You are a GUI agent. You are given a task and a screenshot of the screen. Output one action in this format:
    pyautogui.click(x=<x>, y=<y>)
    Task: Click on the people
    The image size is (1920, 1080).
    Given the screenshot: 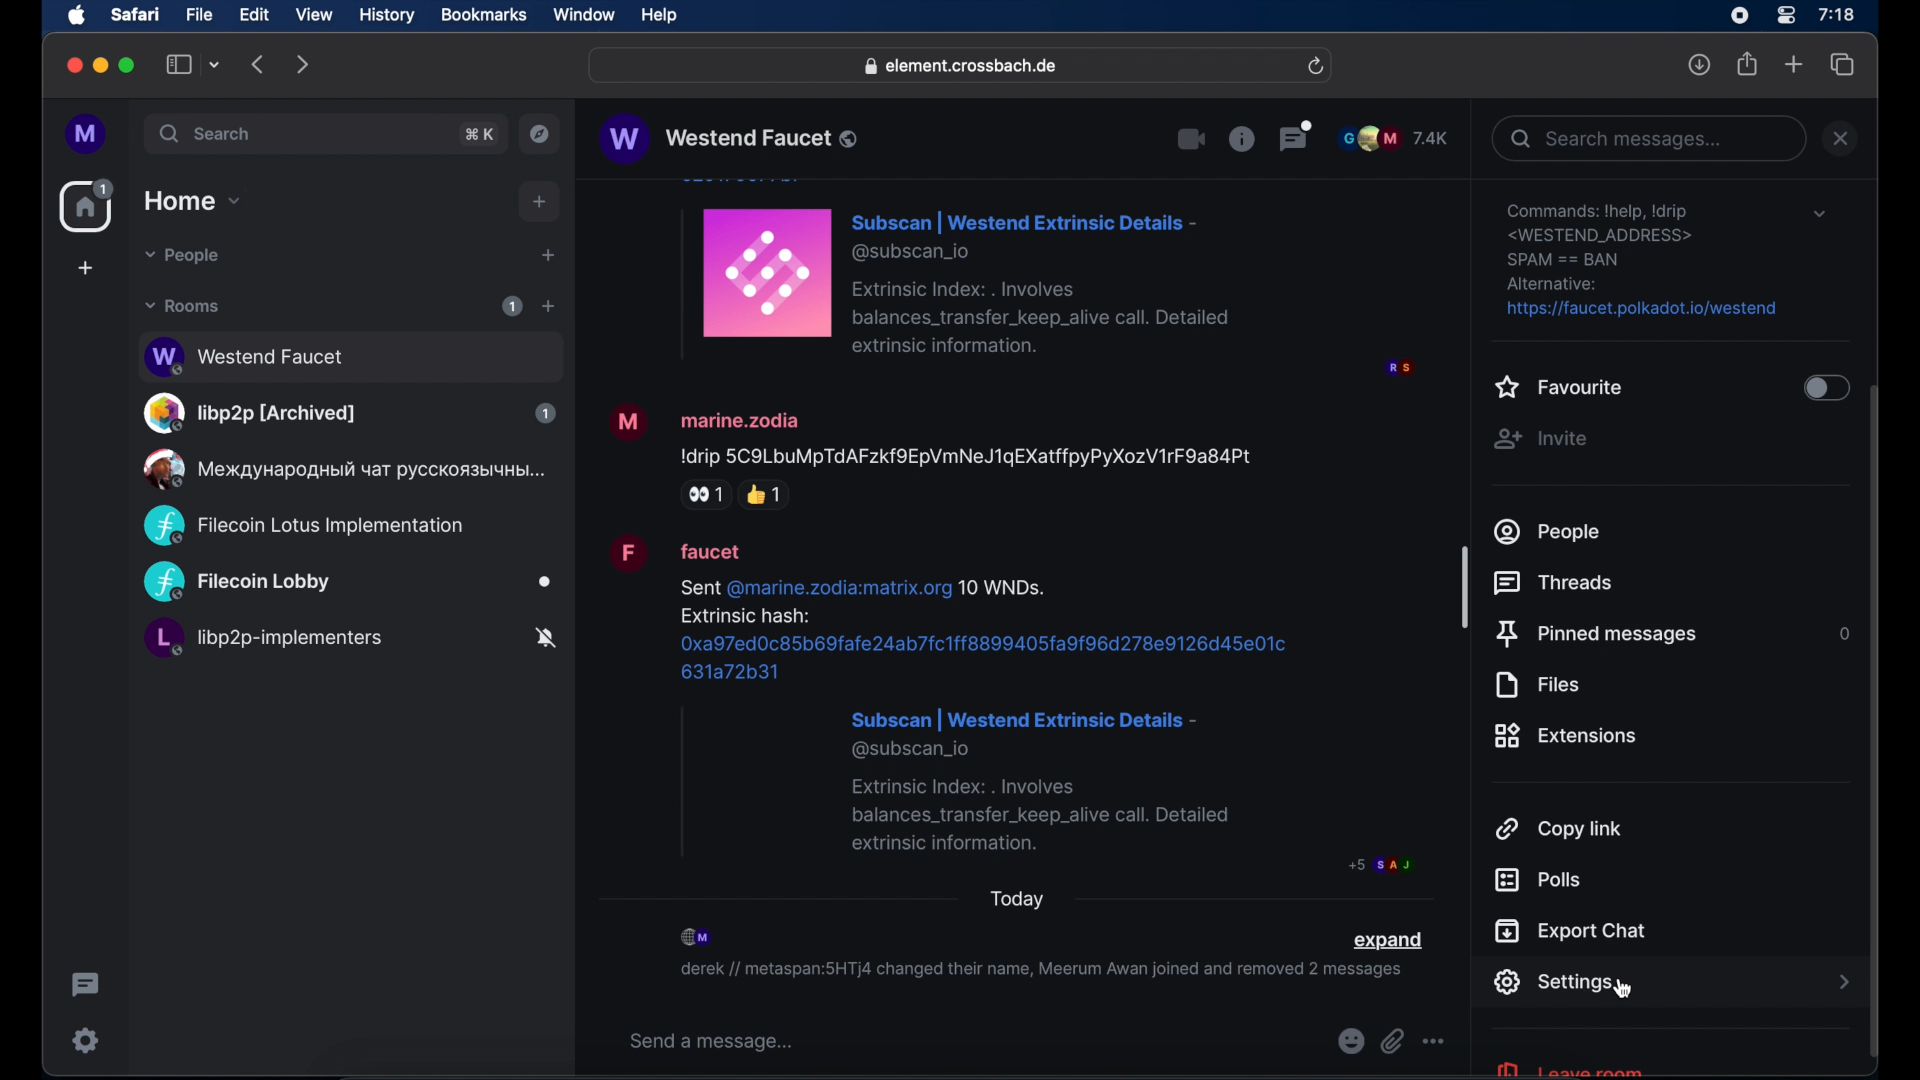 What is the action you would take?
    pyautogui.click(x=1549, y=531)
    